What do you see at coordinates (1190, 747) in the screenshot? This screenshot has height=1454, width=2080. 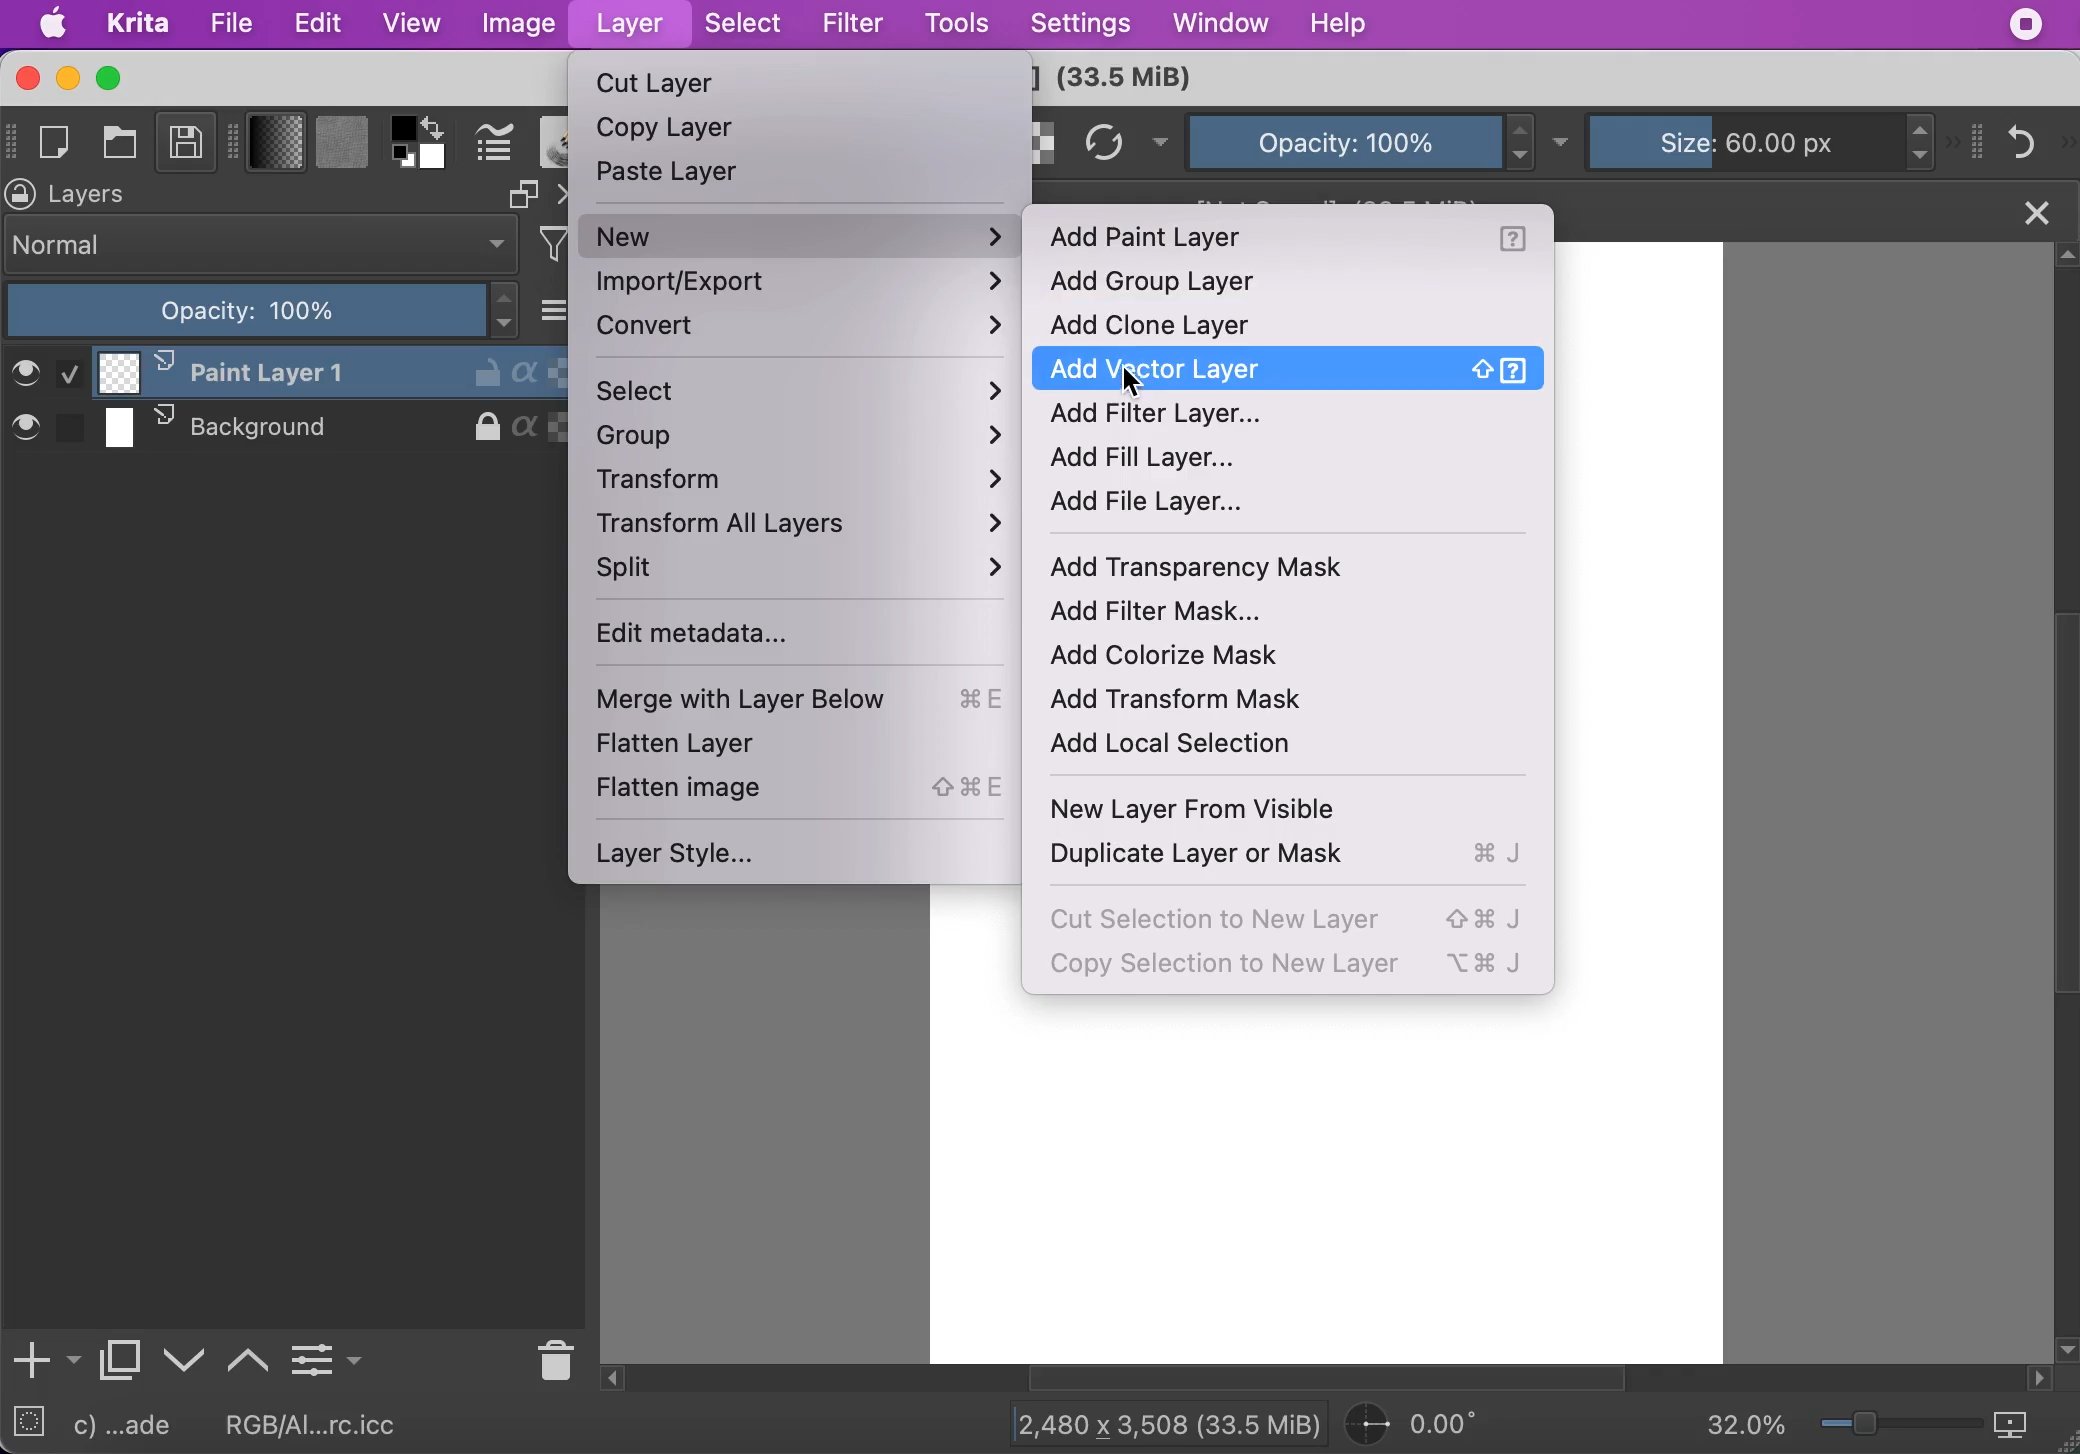 I see `add local selection` at bounding box center [1190, 747].